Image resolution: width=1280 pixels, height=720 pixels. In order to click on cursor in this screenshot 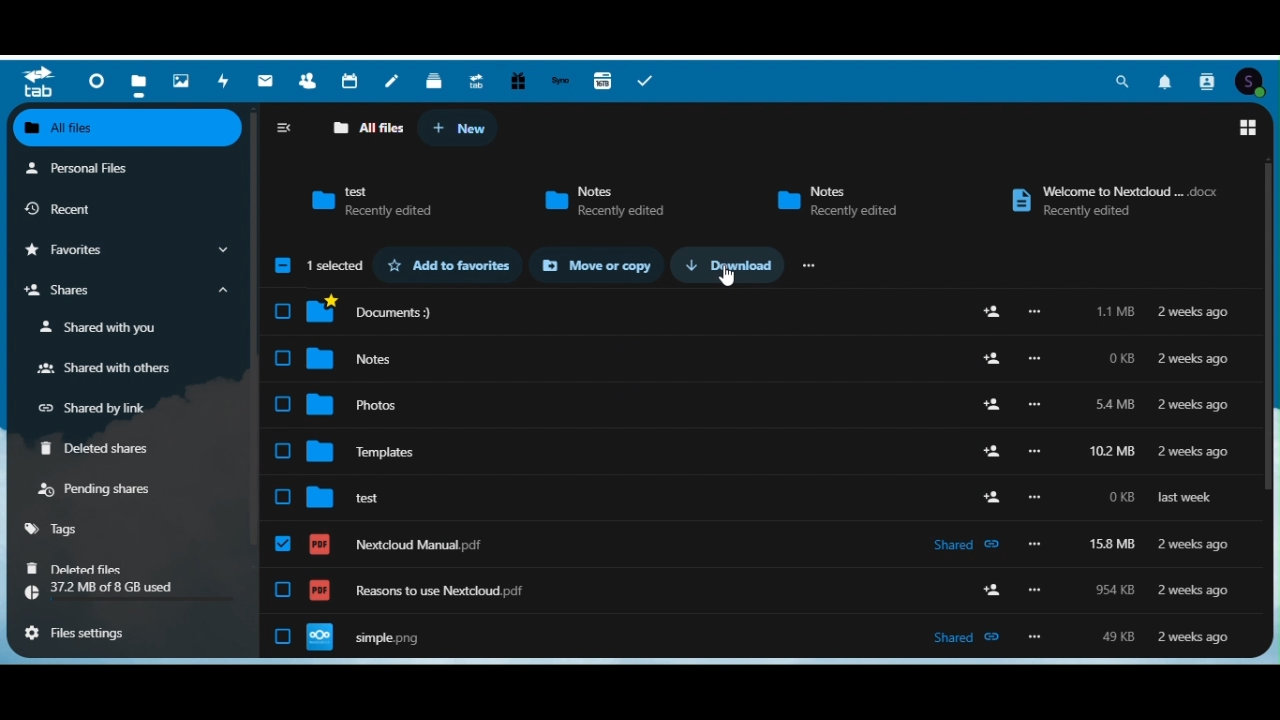, I will do `click(731, 281)`.